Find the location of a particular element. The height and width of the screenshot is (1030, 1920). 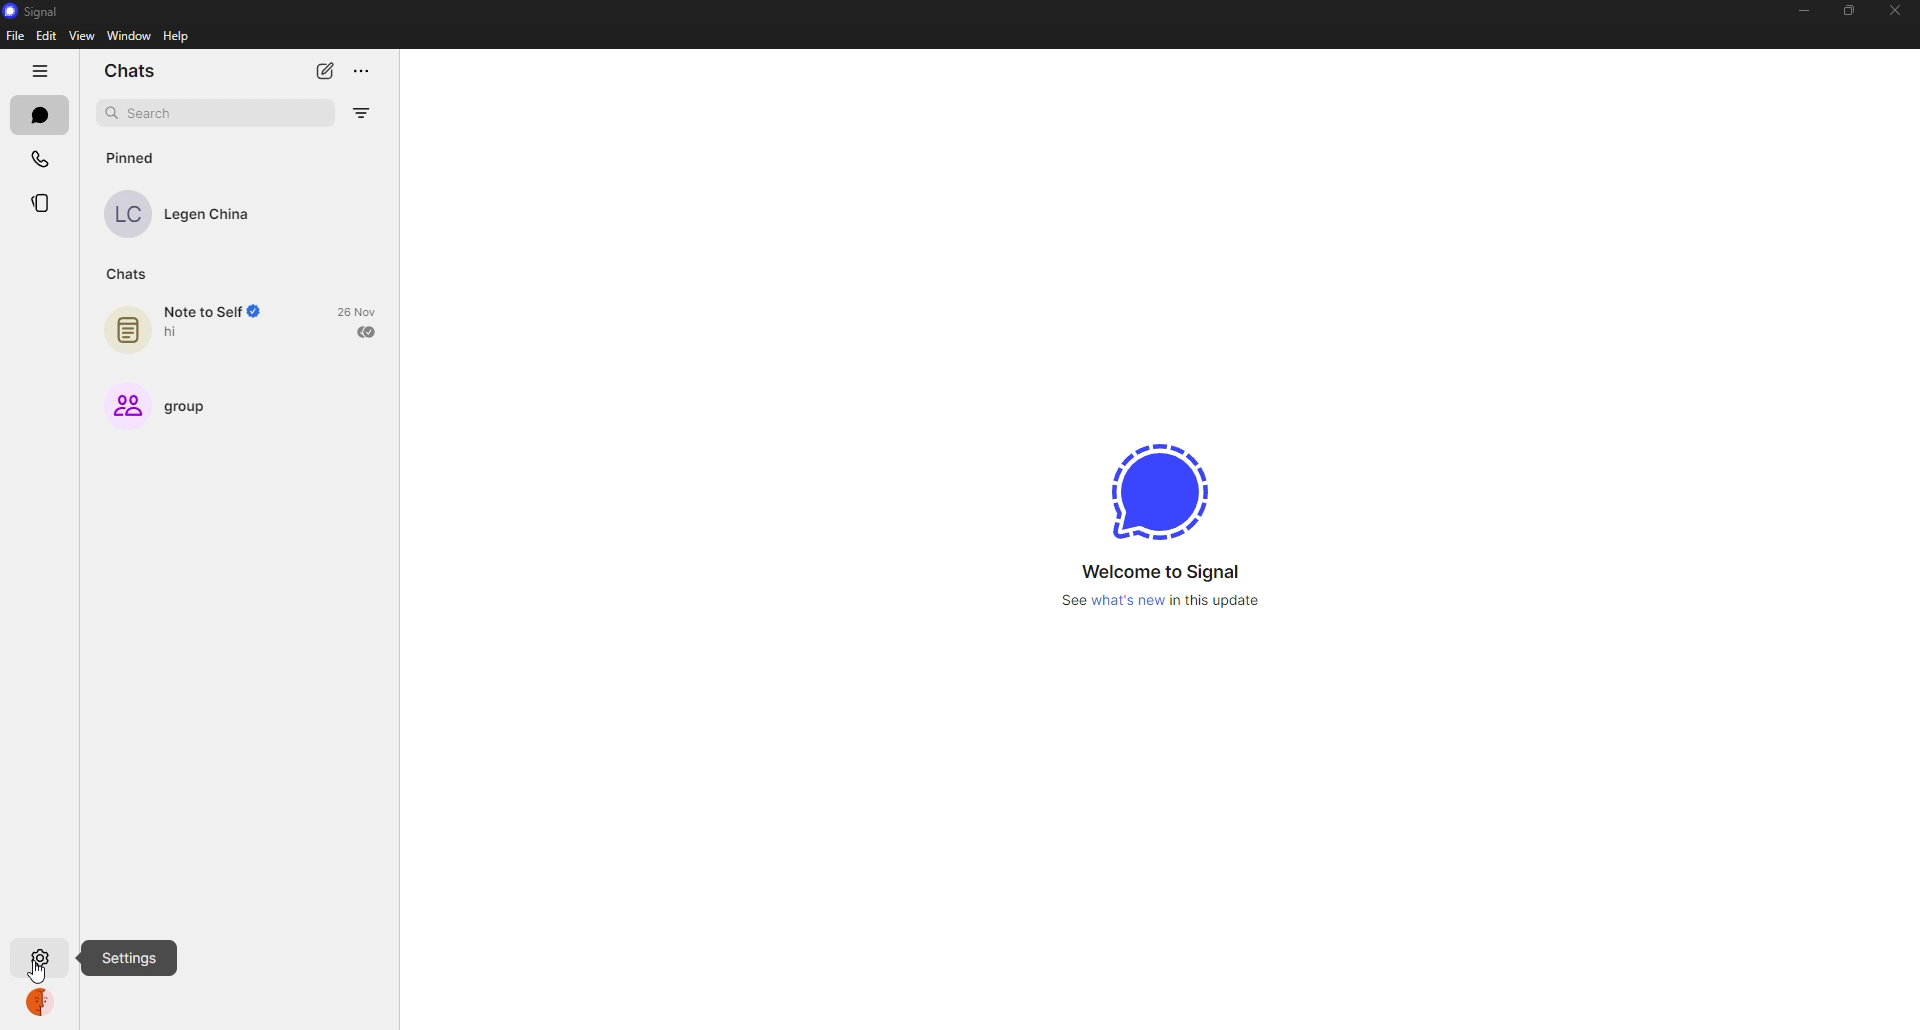

sent is located at coordinates (368, 331).